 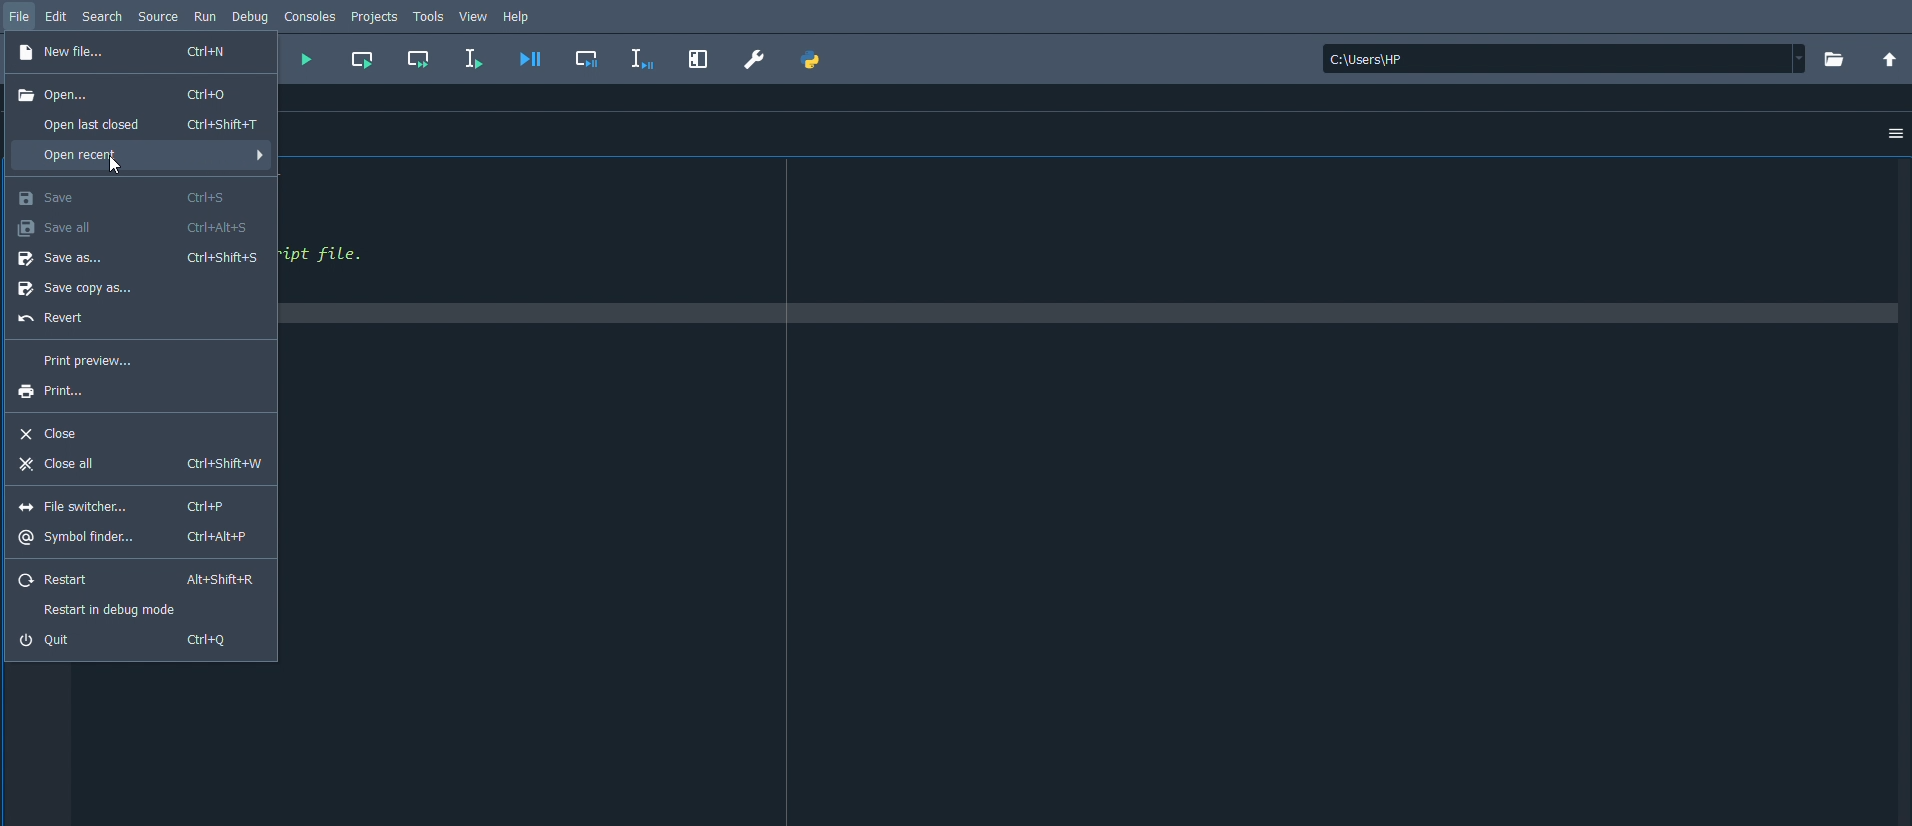 I want to click on File, so click(x=21, y=15).